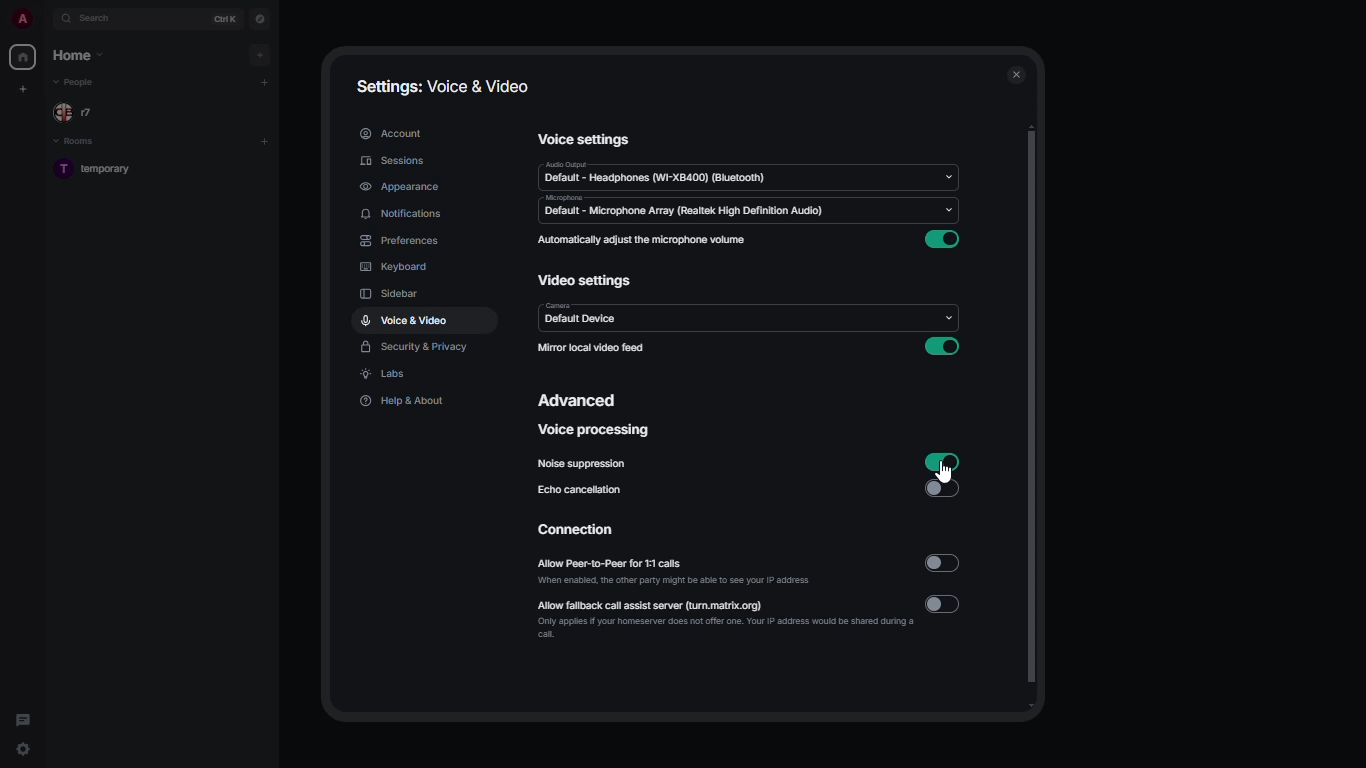  I want to click on connection, so click(585, 530).